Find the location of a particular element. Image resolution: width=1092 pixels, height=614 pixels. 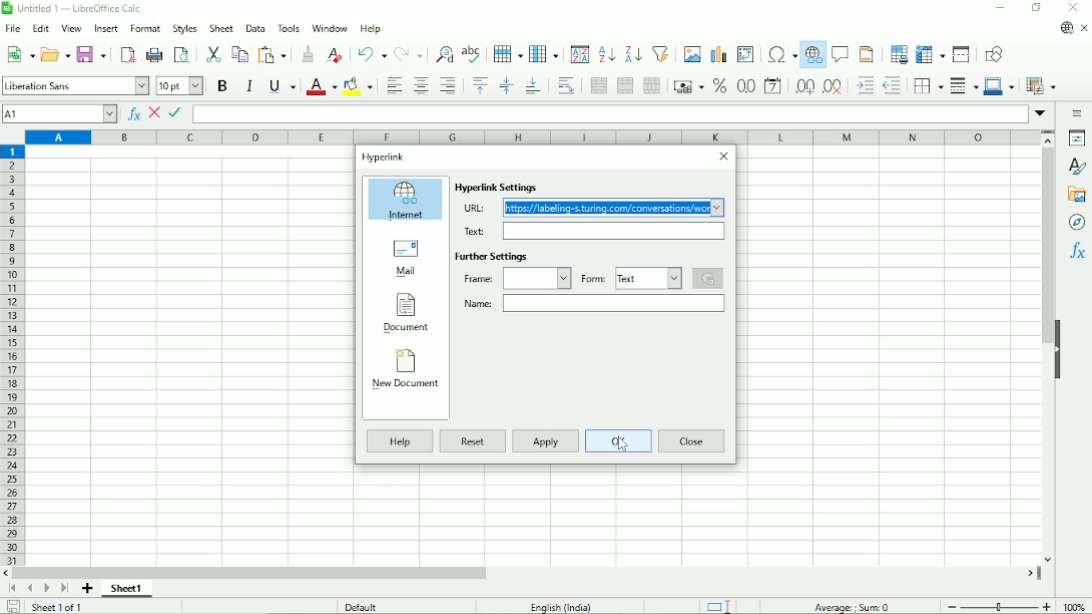

Minimize is located at coordinates (1001, 8).